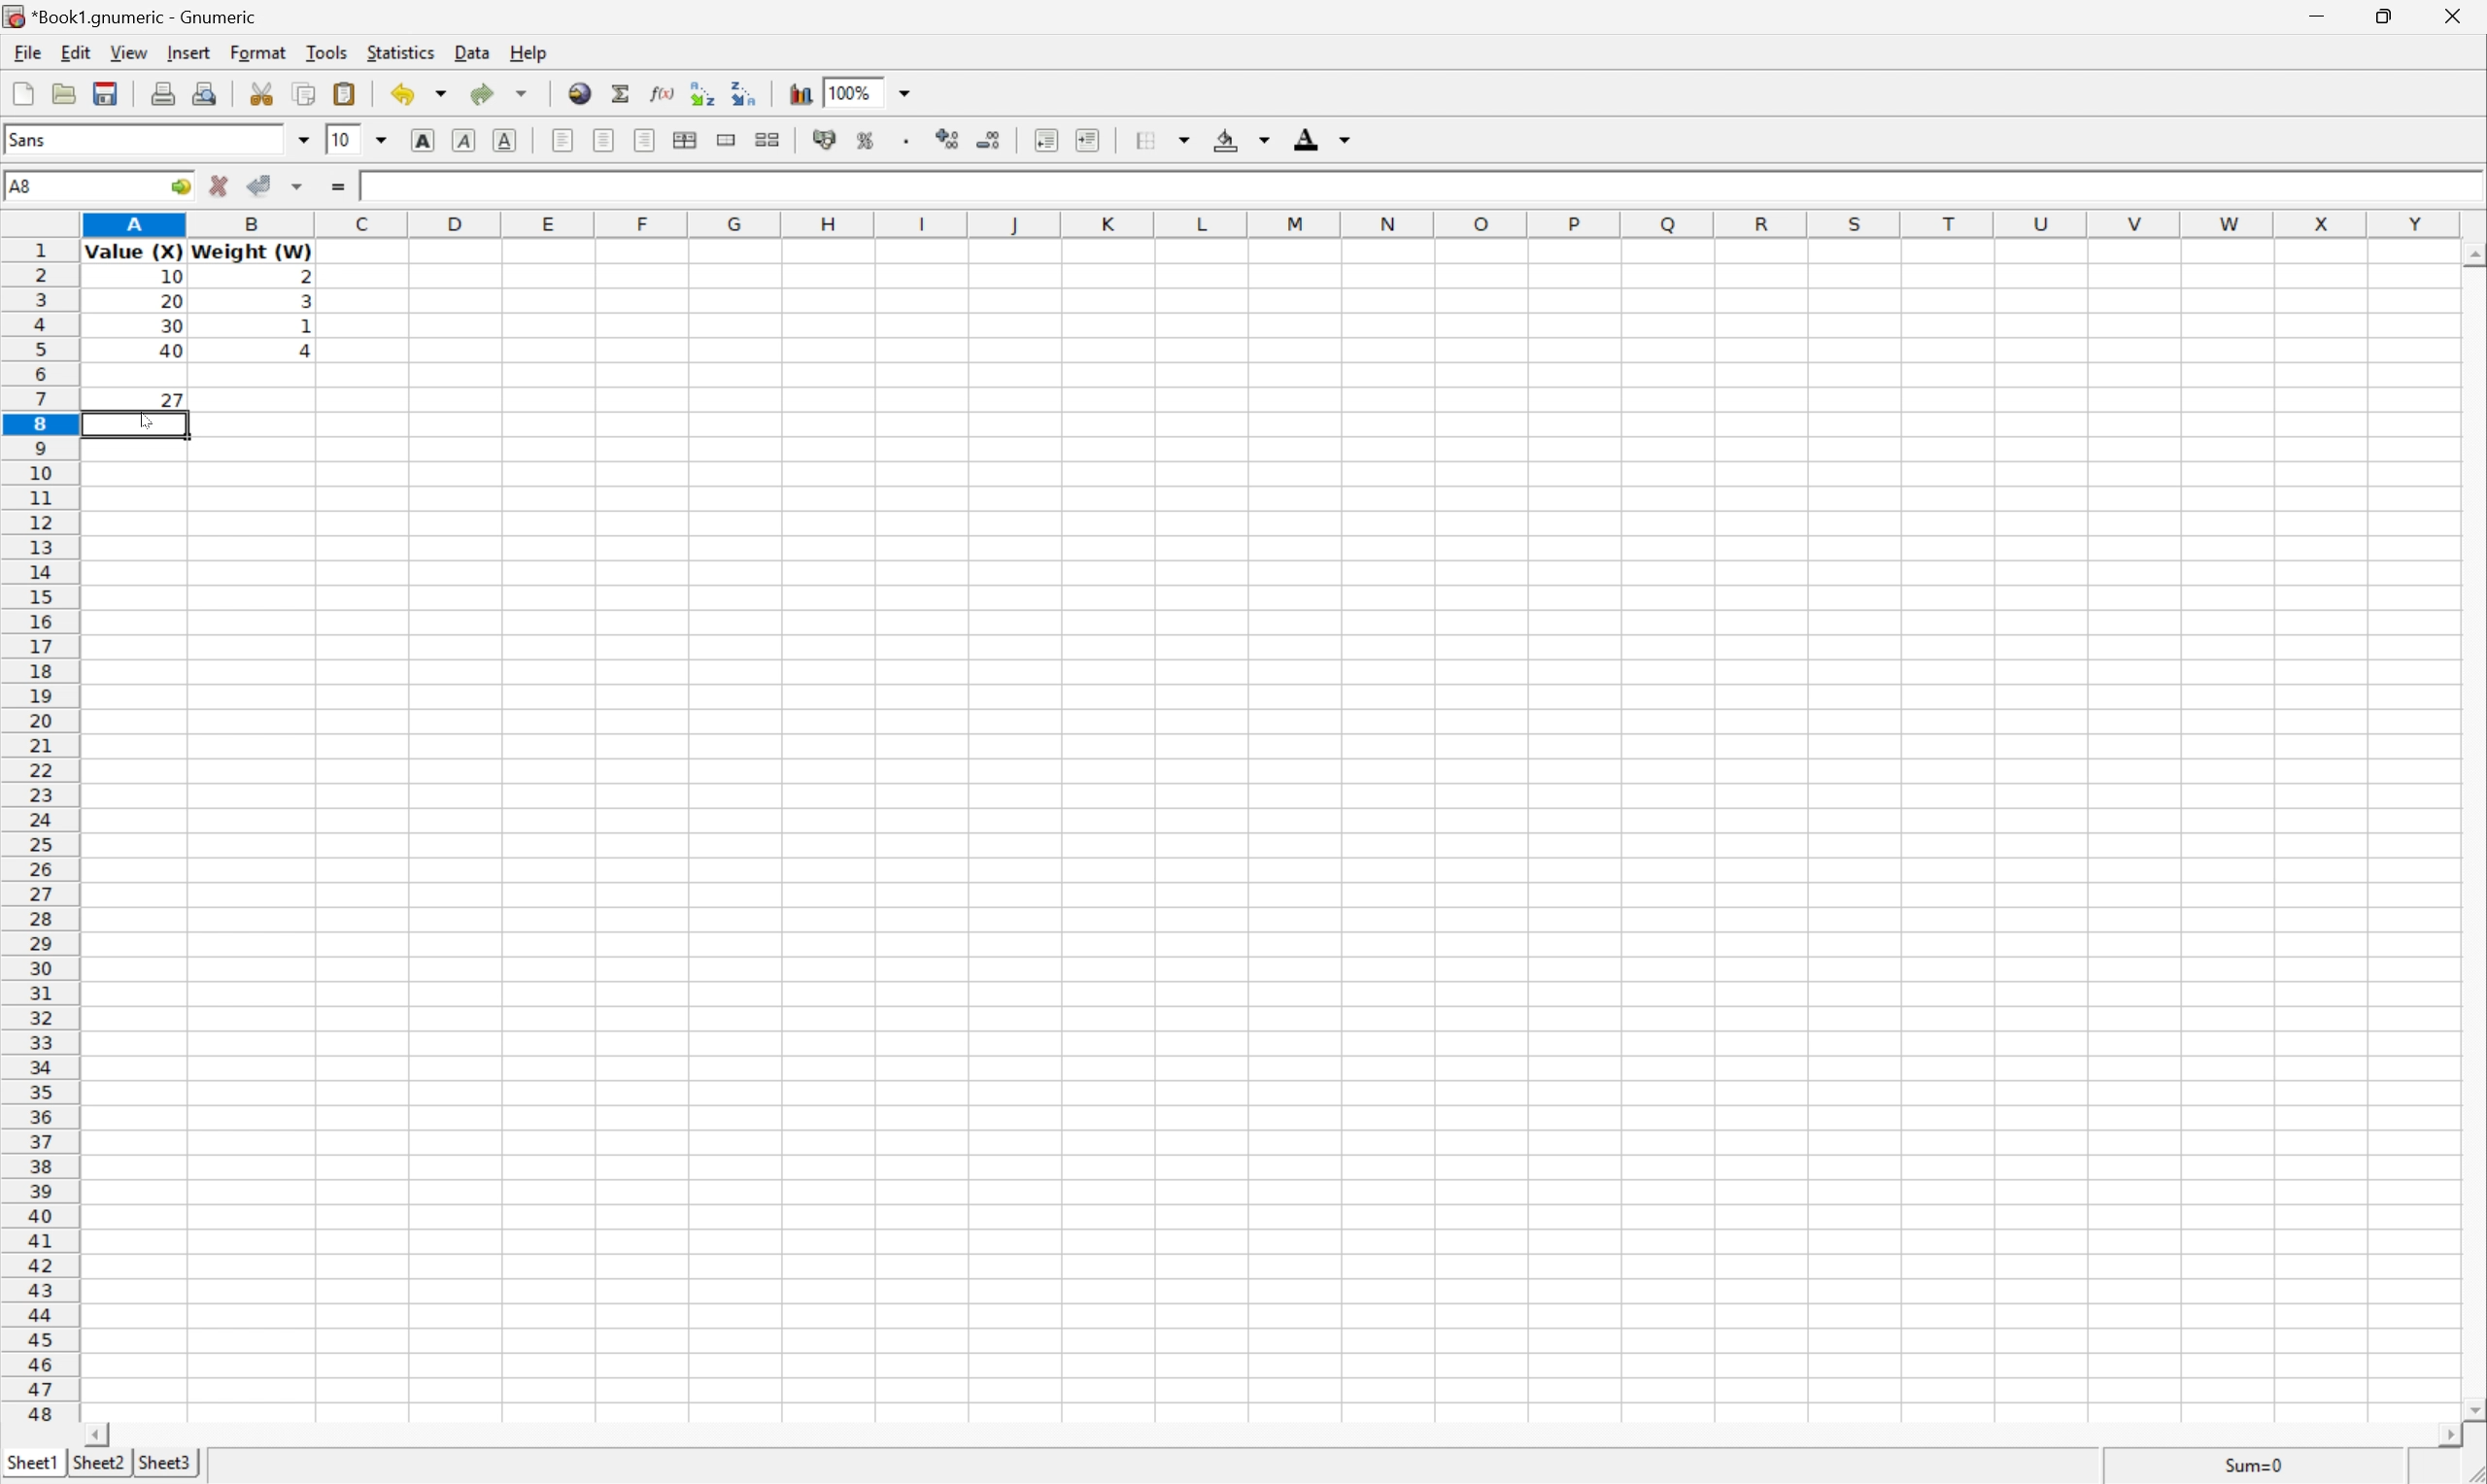 This screenshot has height=1484, width=2487. Describe the element at coordinates (59, 94) in the screenshot. I see `Open a file` at that location.